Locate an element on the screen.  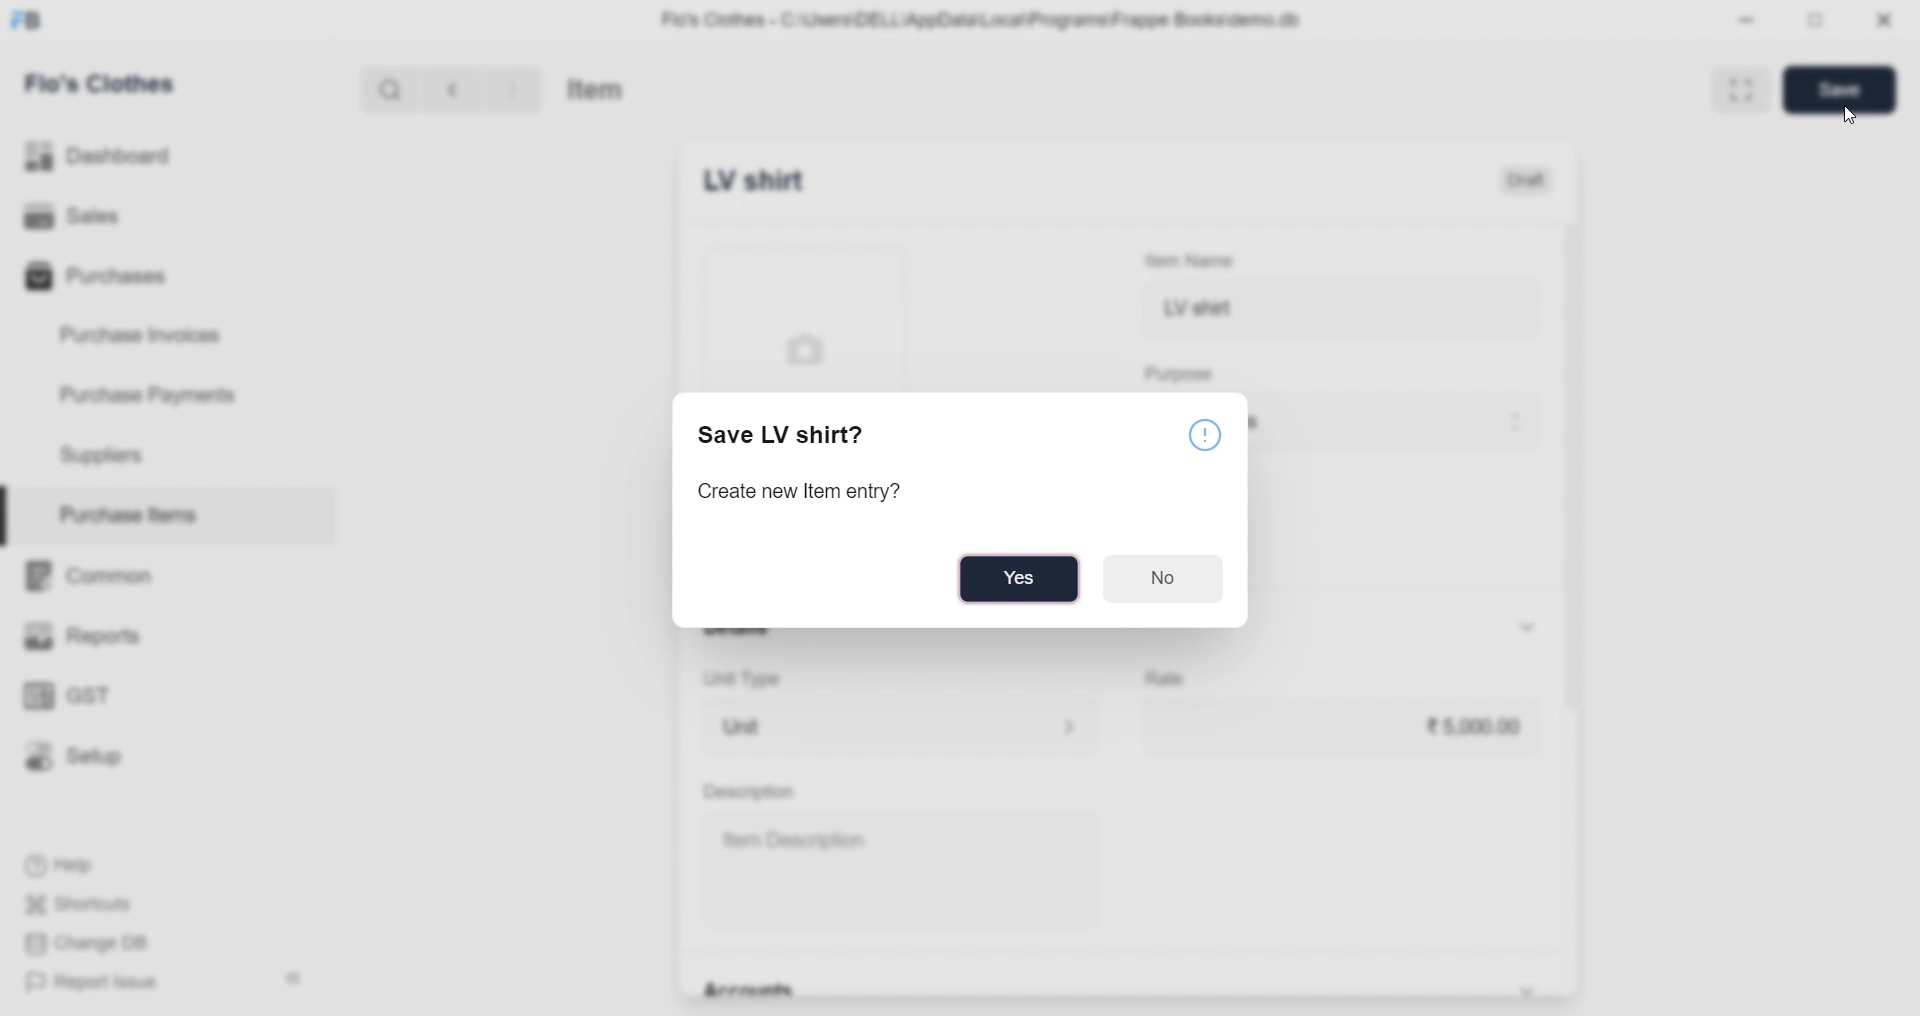
Notice is located at coordinates (1204, 438).